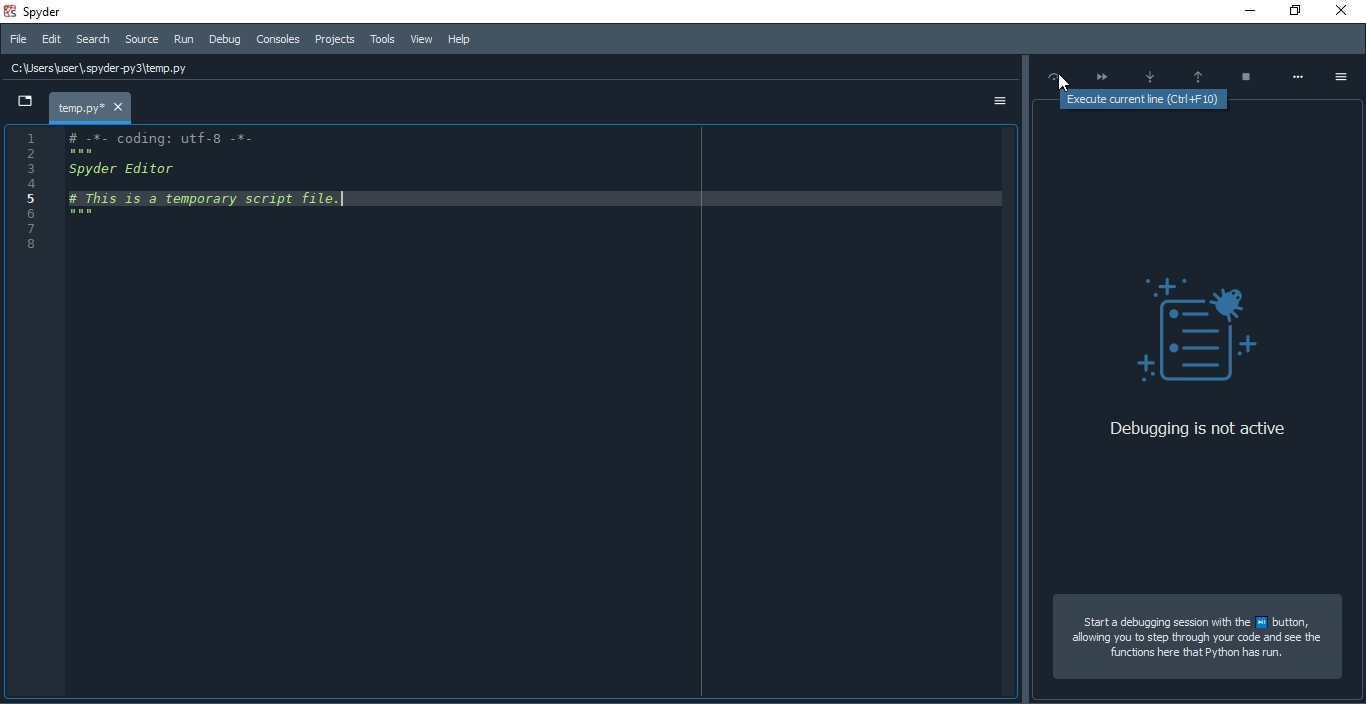  Describe the element at coordinates (276, 39) in the screenshot. I see `Consoles` at that location.